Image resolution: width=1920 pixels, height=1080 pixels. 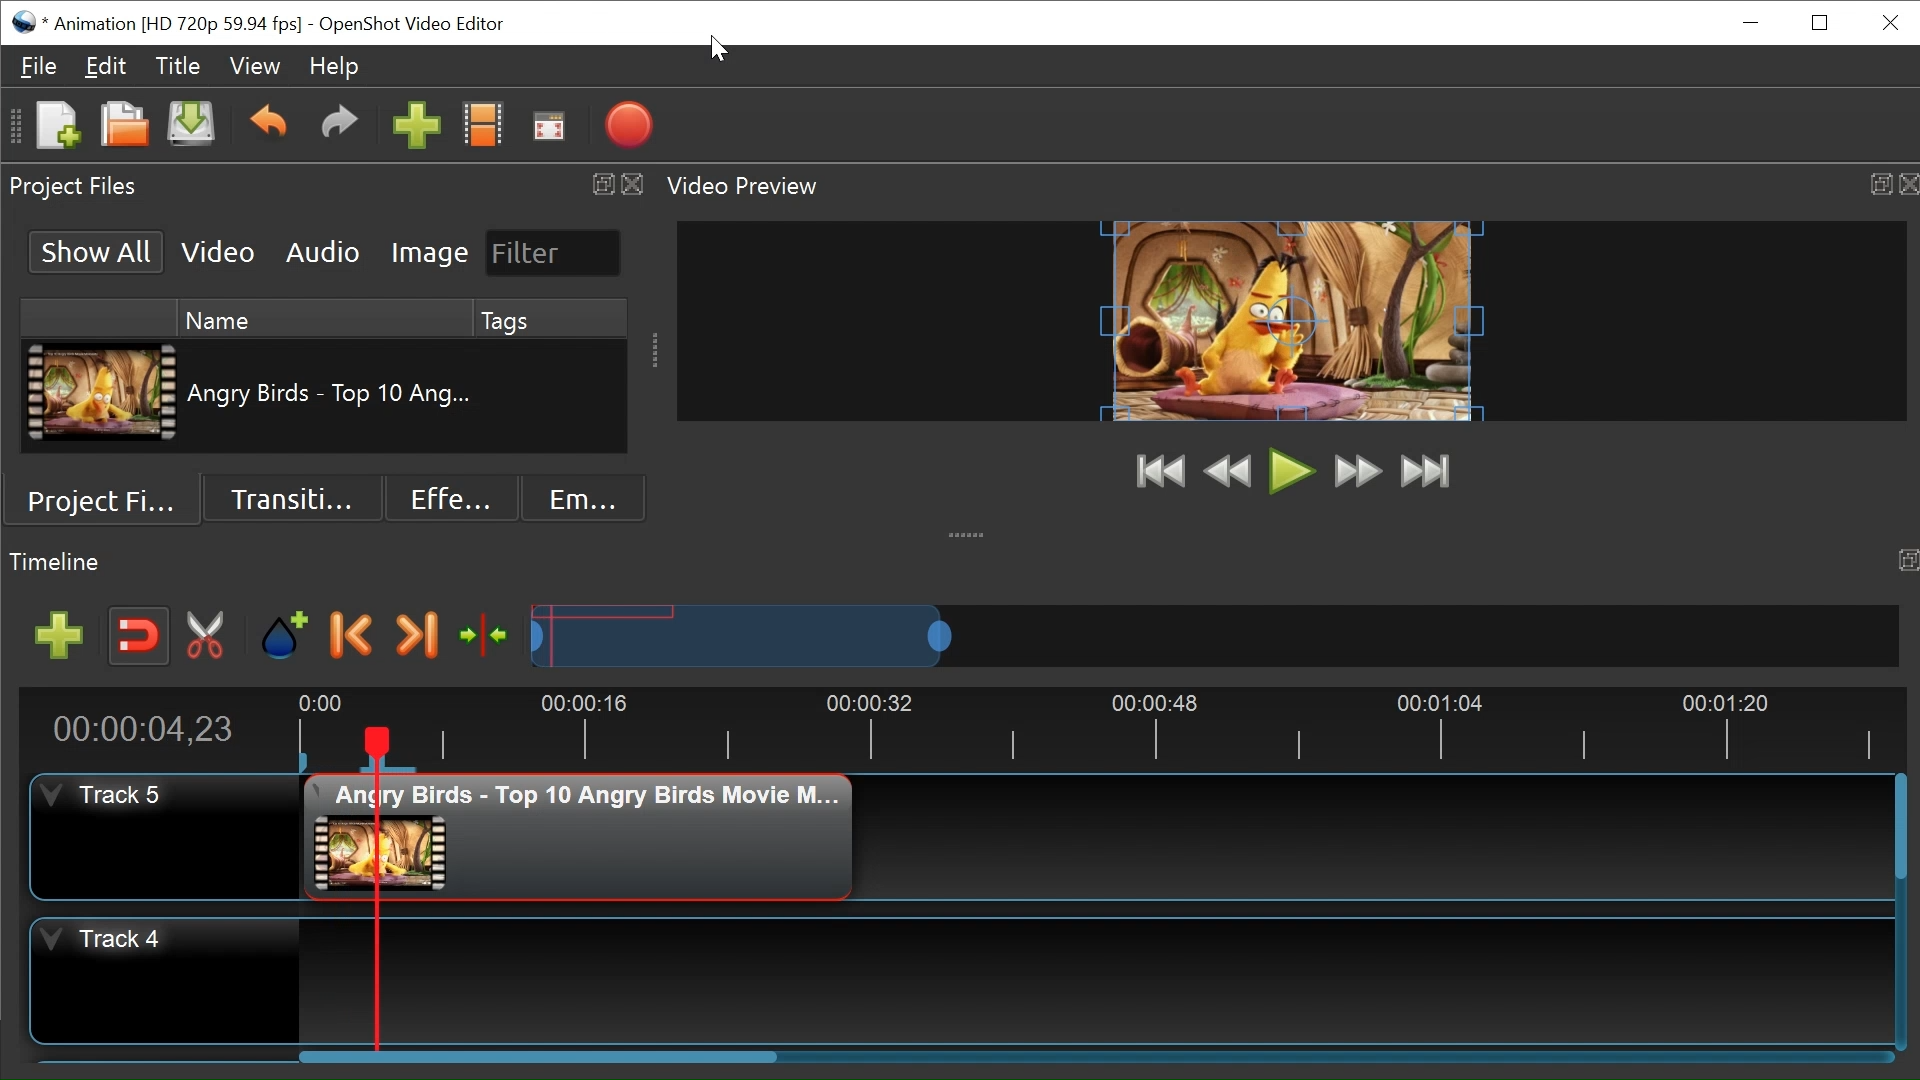 What do you see at coordinates (379, 763) in the screenshot?
I see `Marker` at bounding box center [379, 763].